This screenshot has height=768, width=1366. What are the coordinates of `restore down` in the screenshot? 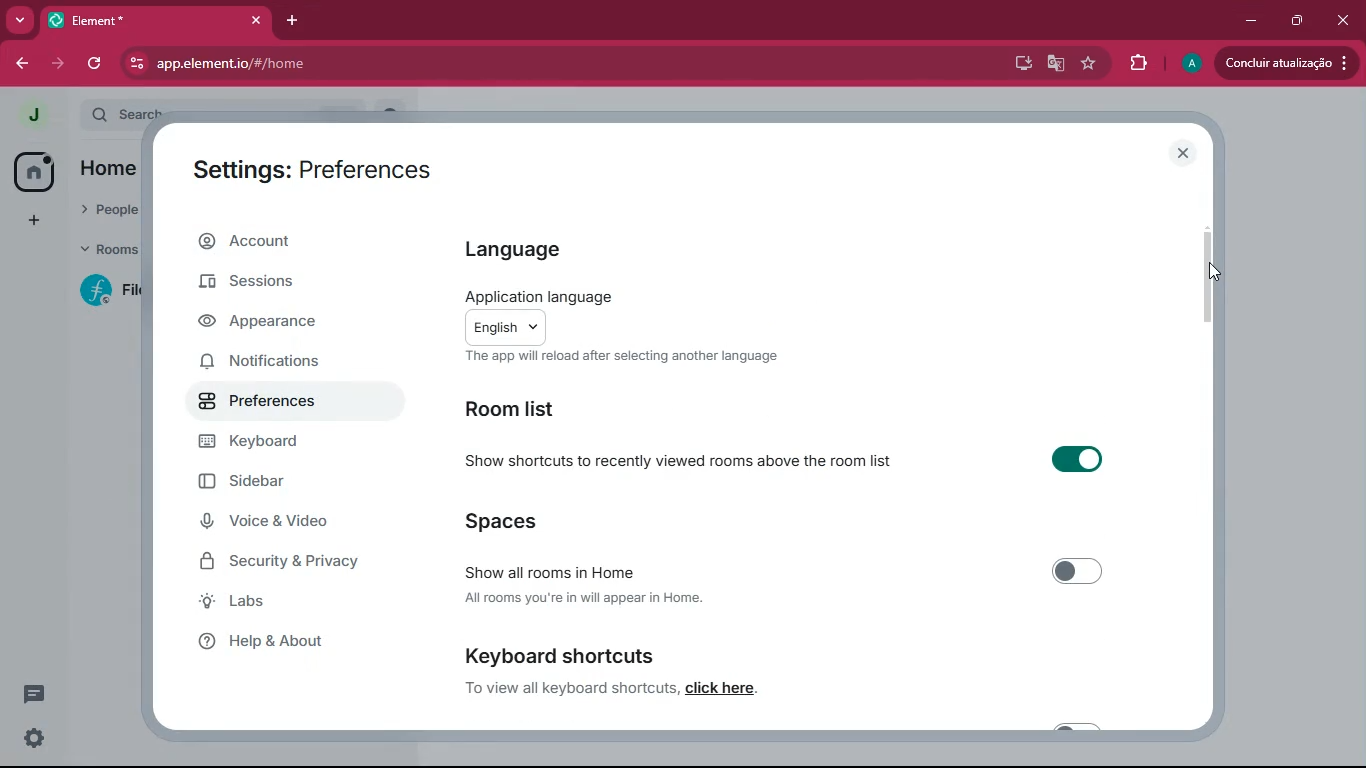 It's located at (1299, 20).